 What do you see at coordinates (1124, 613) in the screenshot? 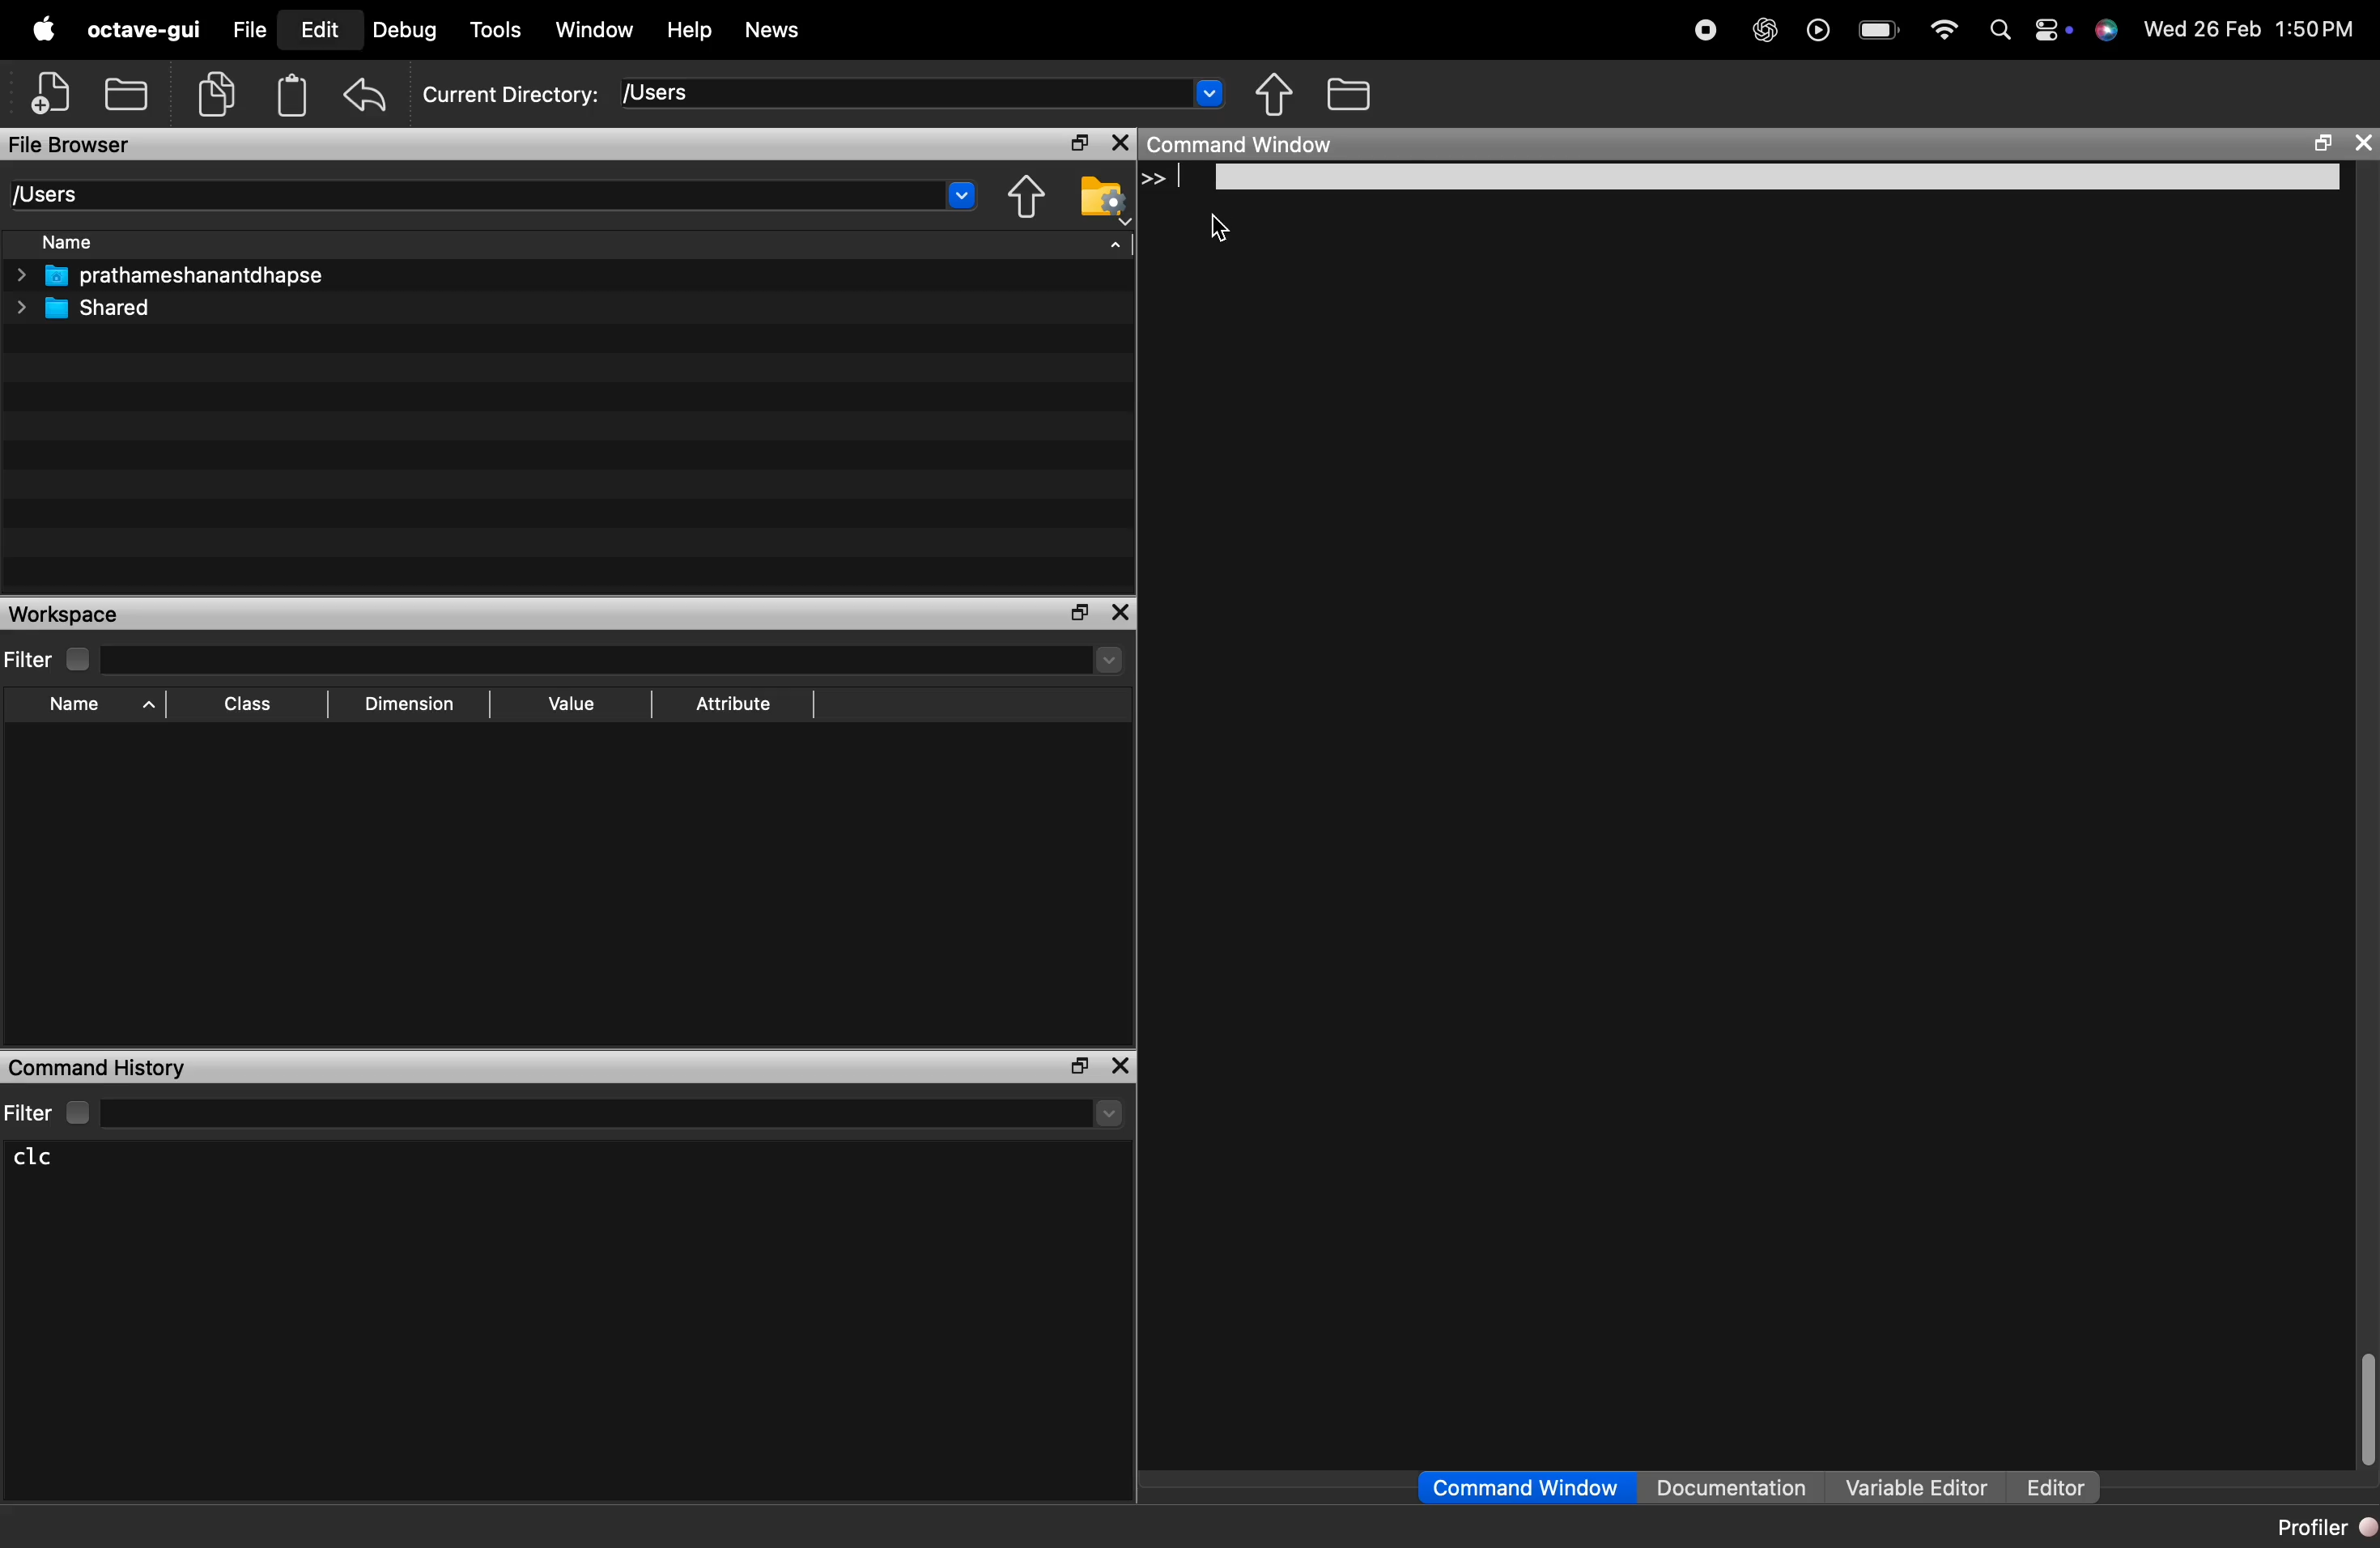
I see `close` at bounding box center [1124, 613].